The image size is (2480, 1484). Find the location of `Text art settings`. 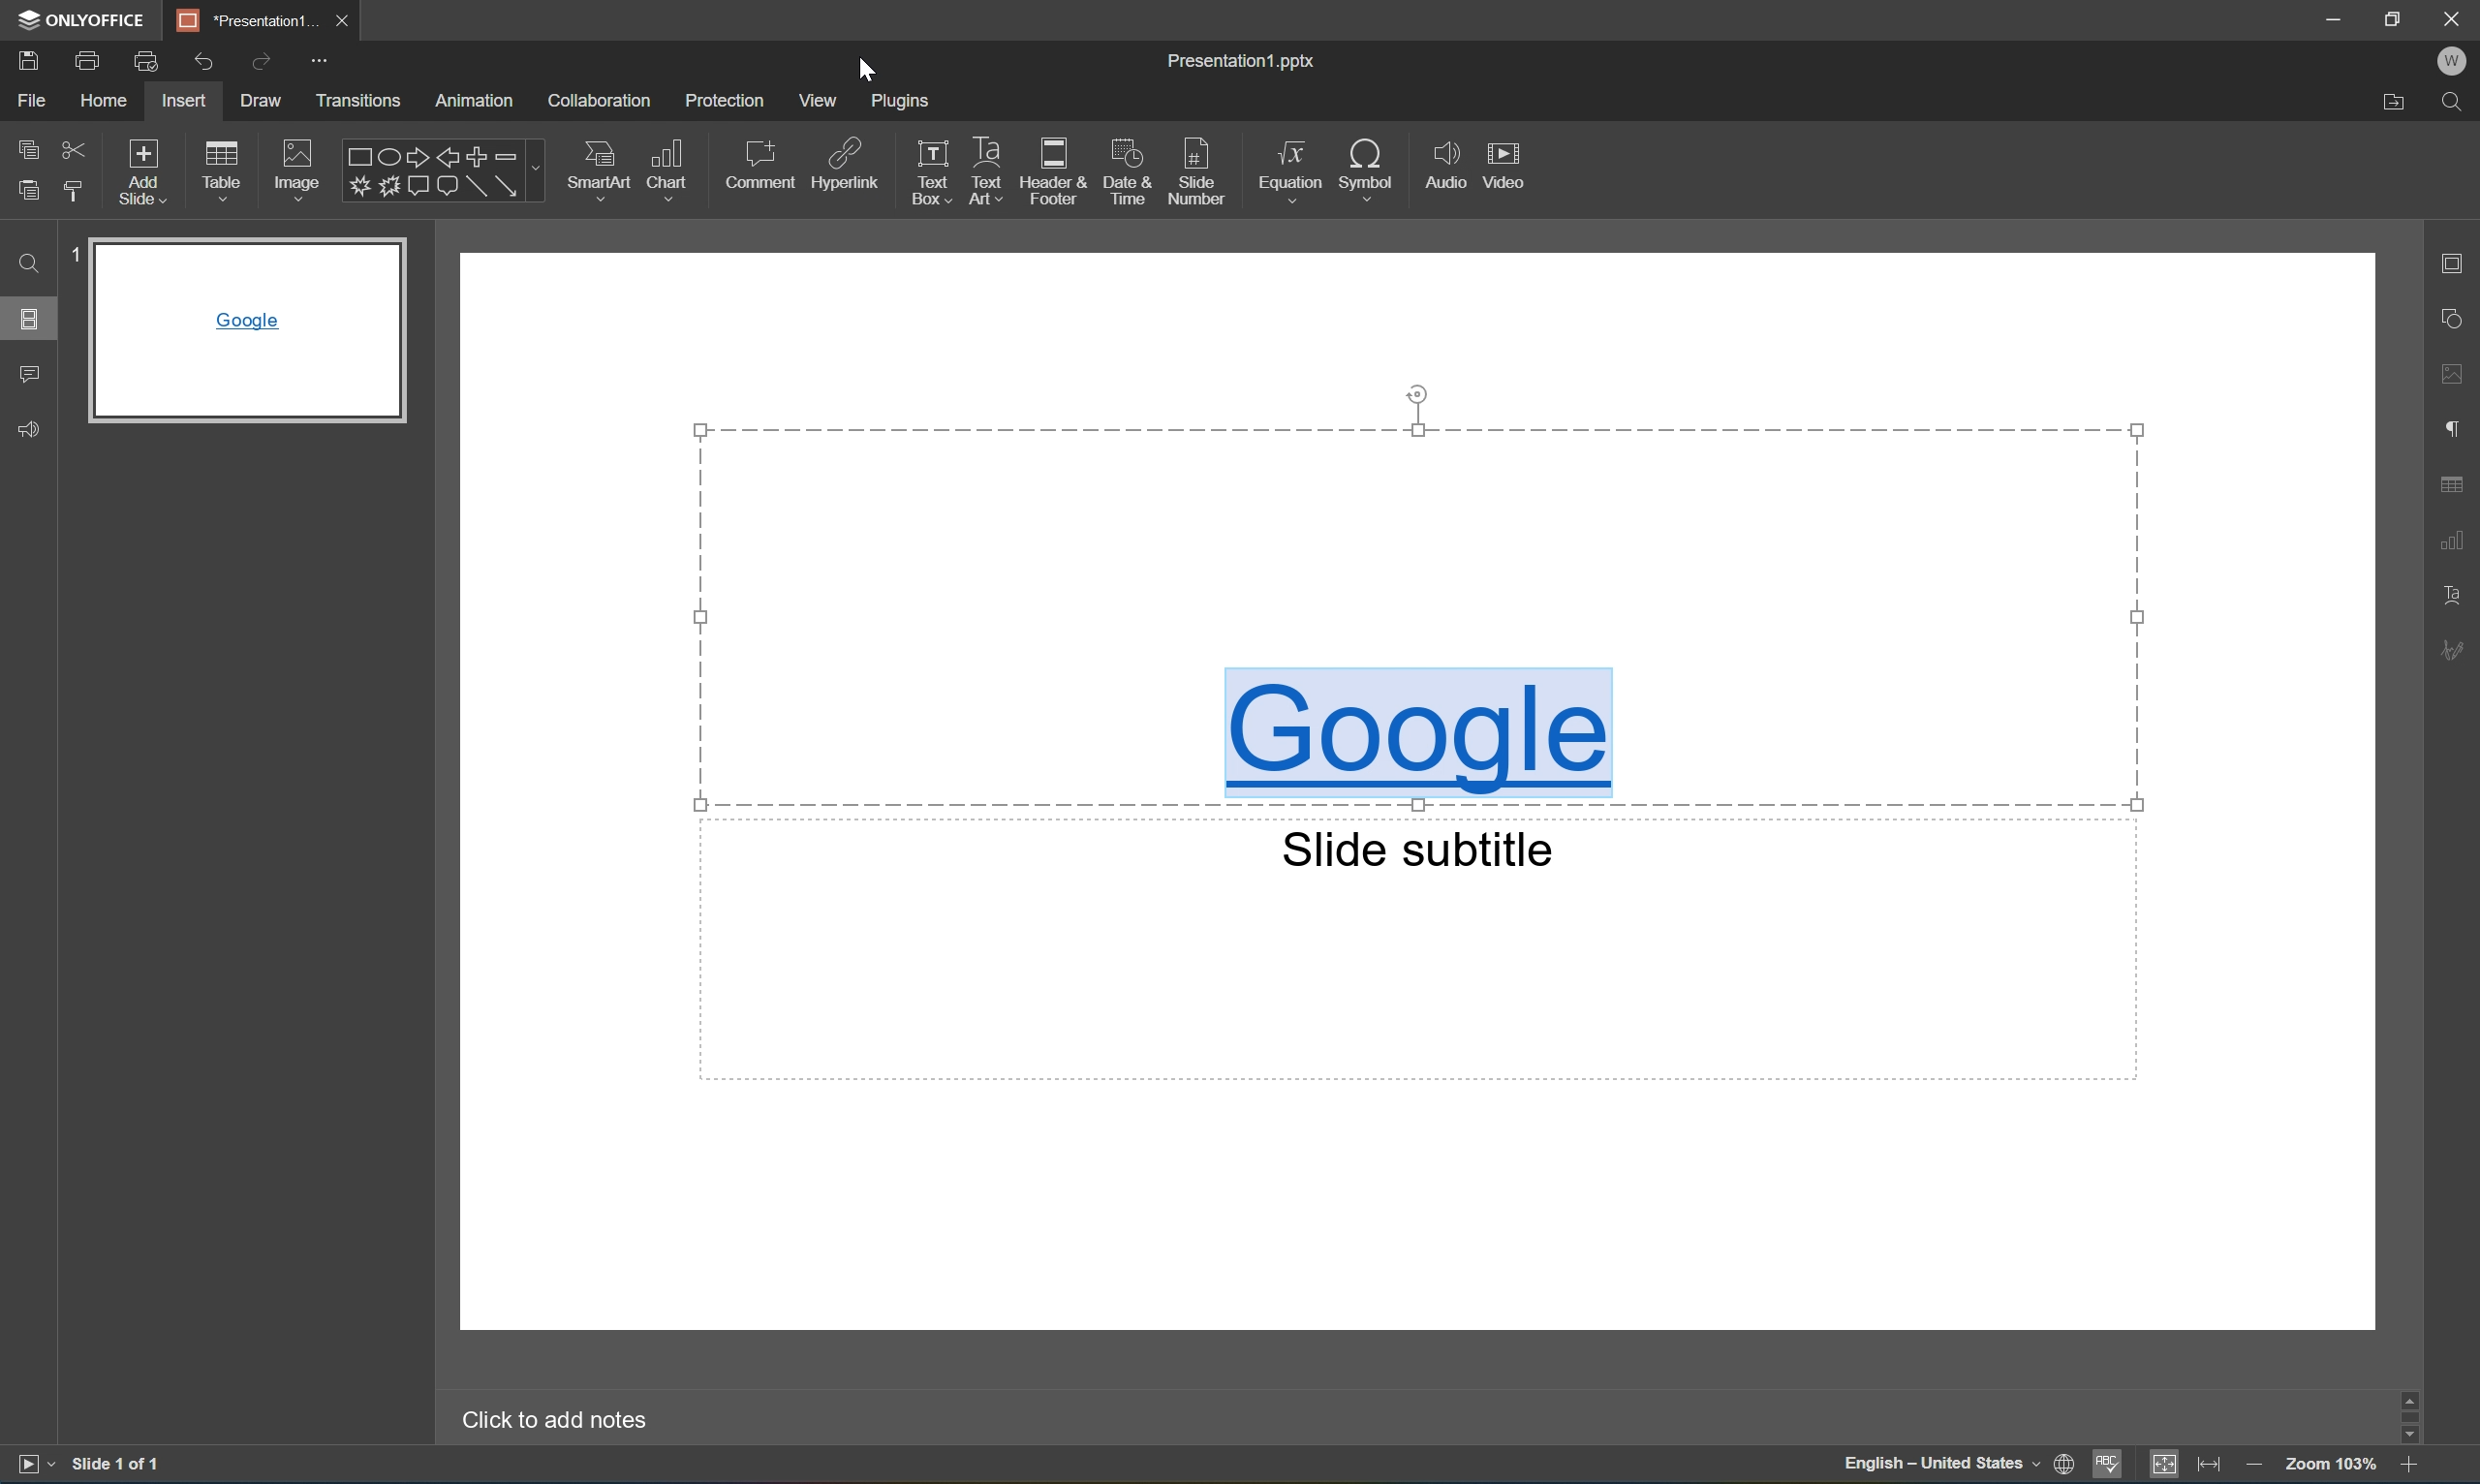

Text art settings is located at coordinates (2460, 592).